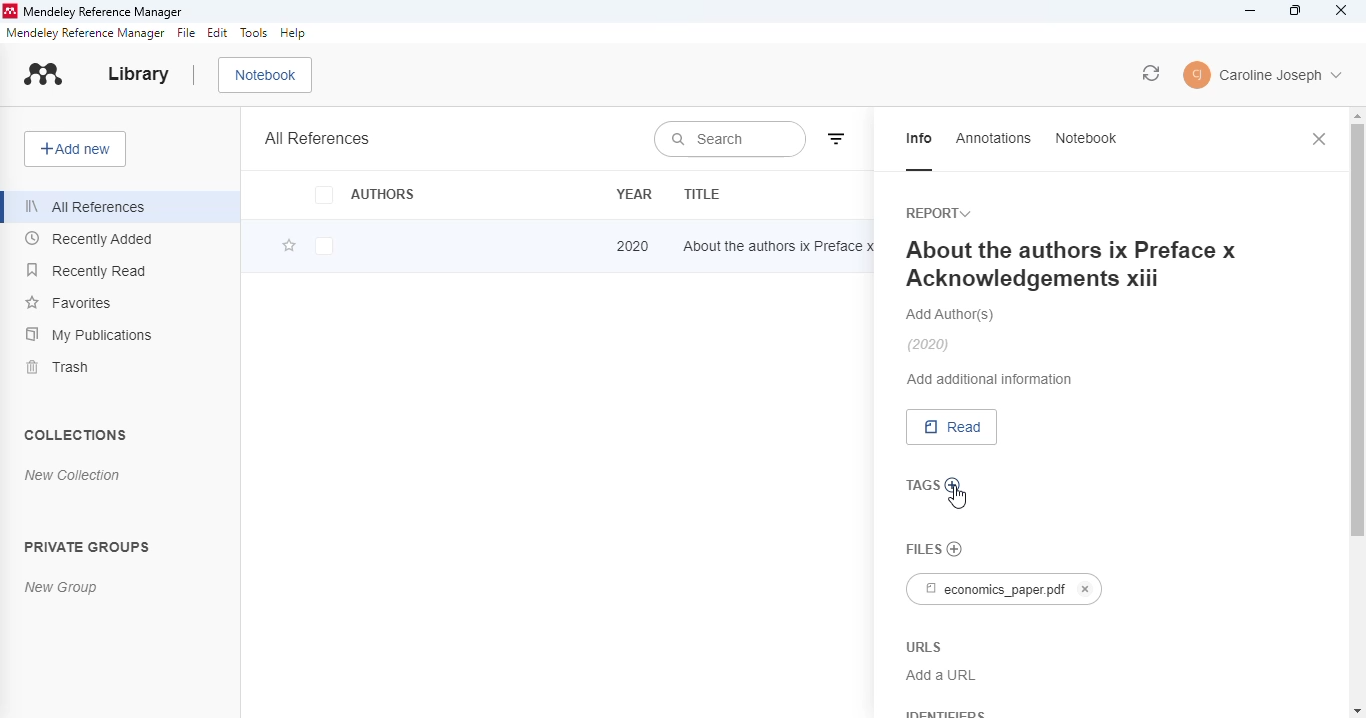  Describe the element at coordinates (138, 74) in the screenshot. I see `library` at that location.